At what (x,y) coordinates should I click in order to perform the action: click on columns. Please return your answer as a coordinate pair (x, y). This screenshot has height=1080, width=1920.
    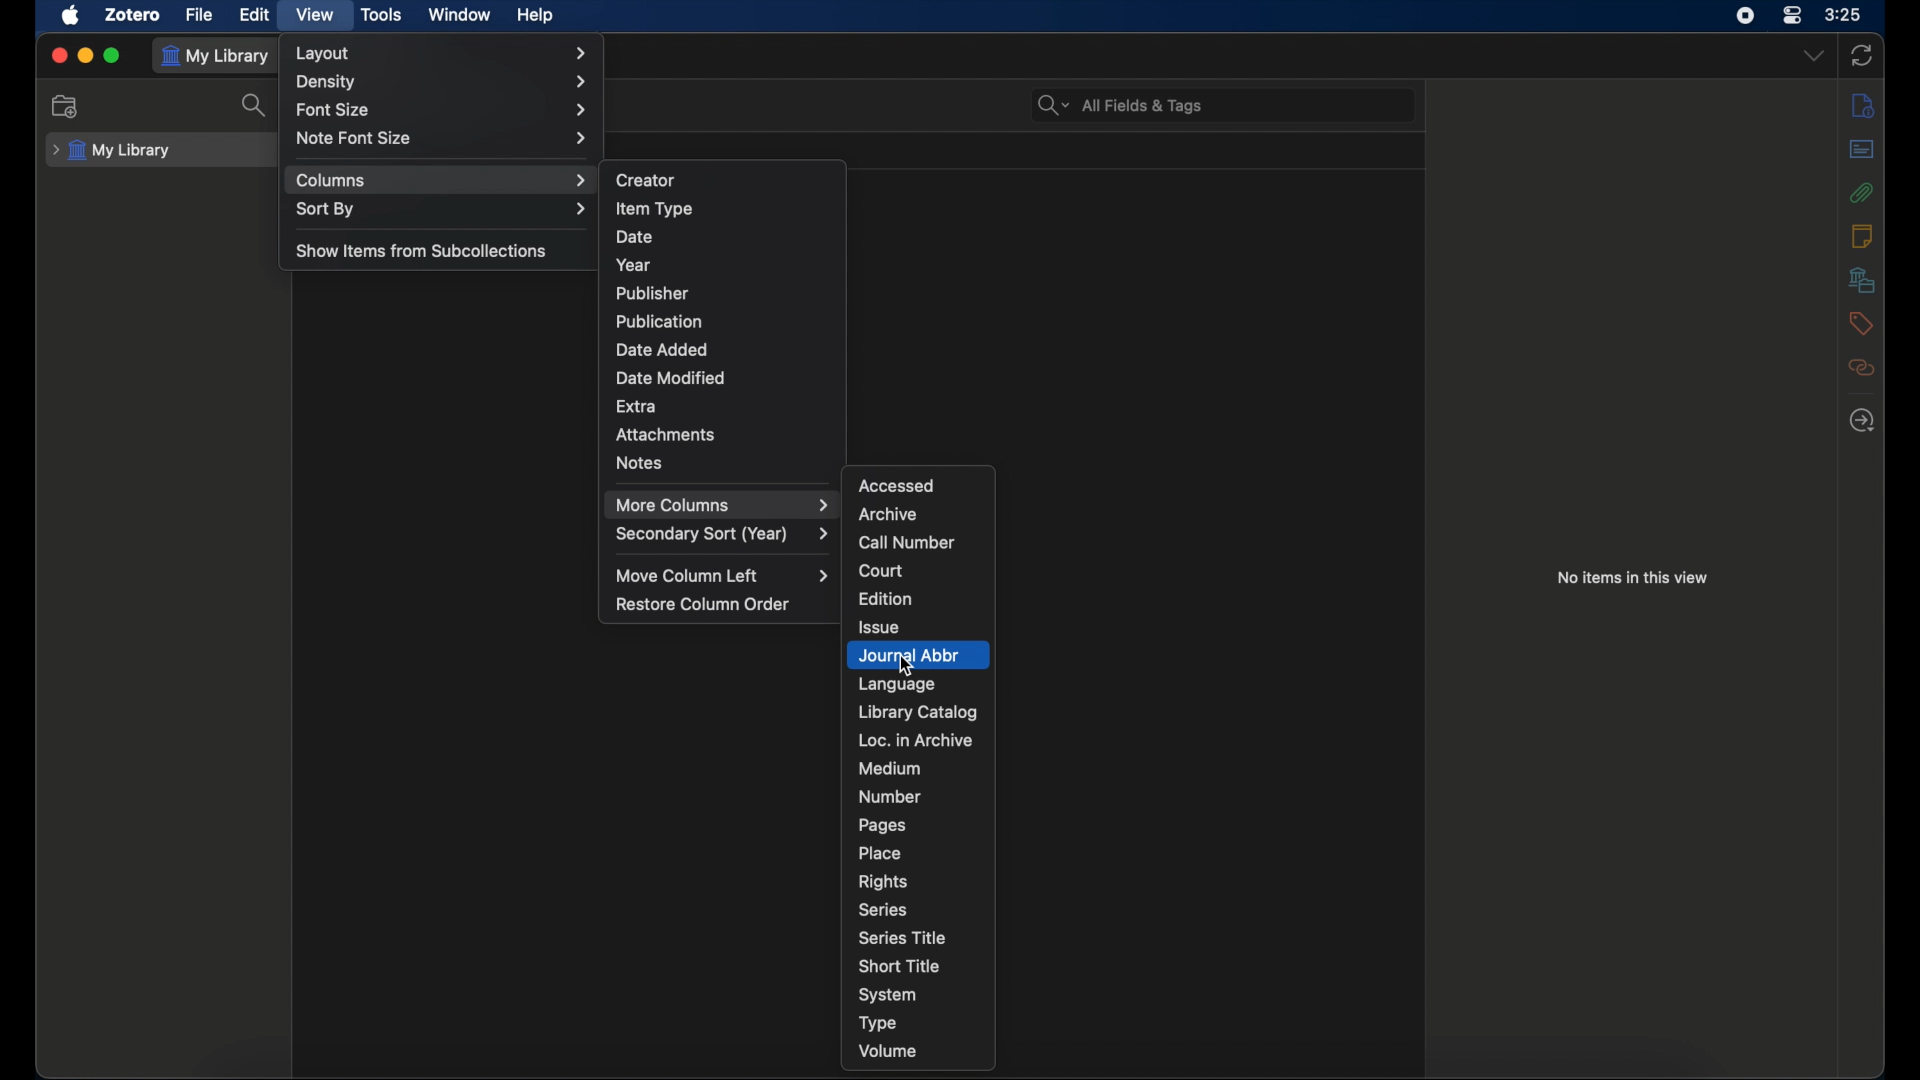
    Looking at the image, I should click on (443, 180).